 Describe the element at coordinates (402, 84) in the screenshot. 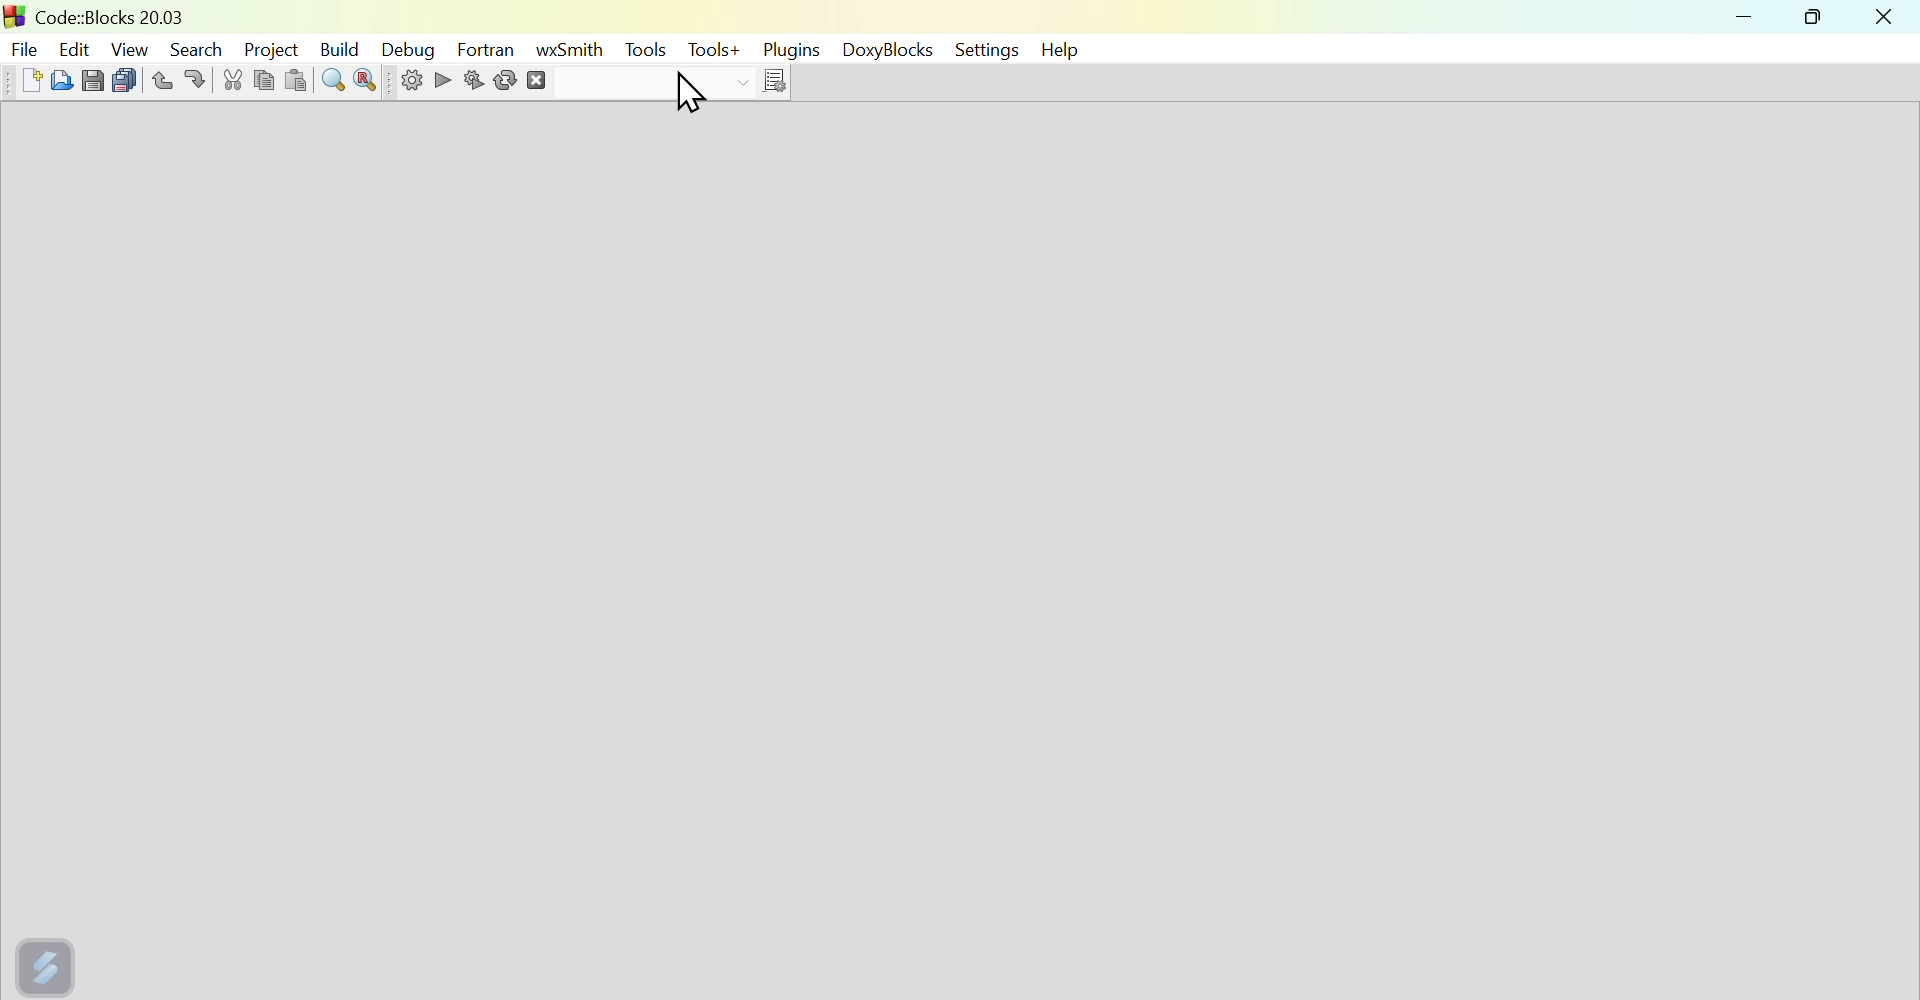

I see `Settings` at that location.